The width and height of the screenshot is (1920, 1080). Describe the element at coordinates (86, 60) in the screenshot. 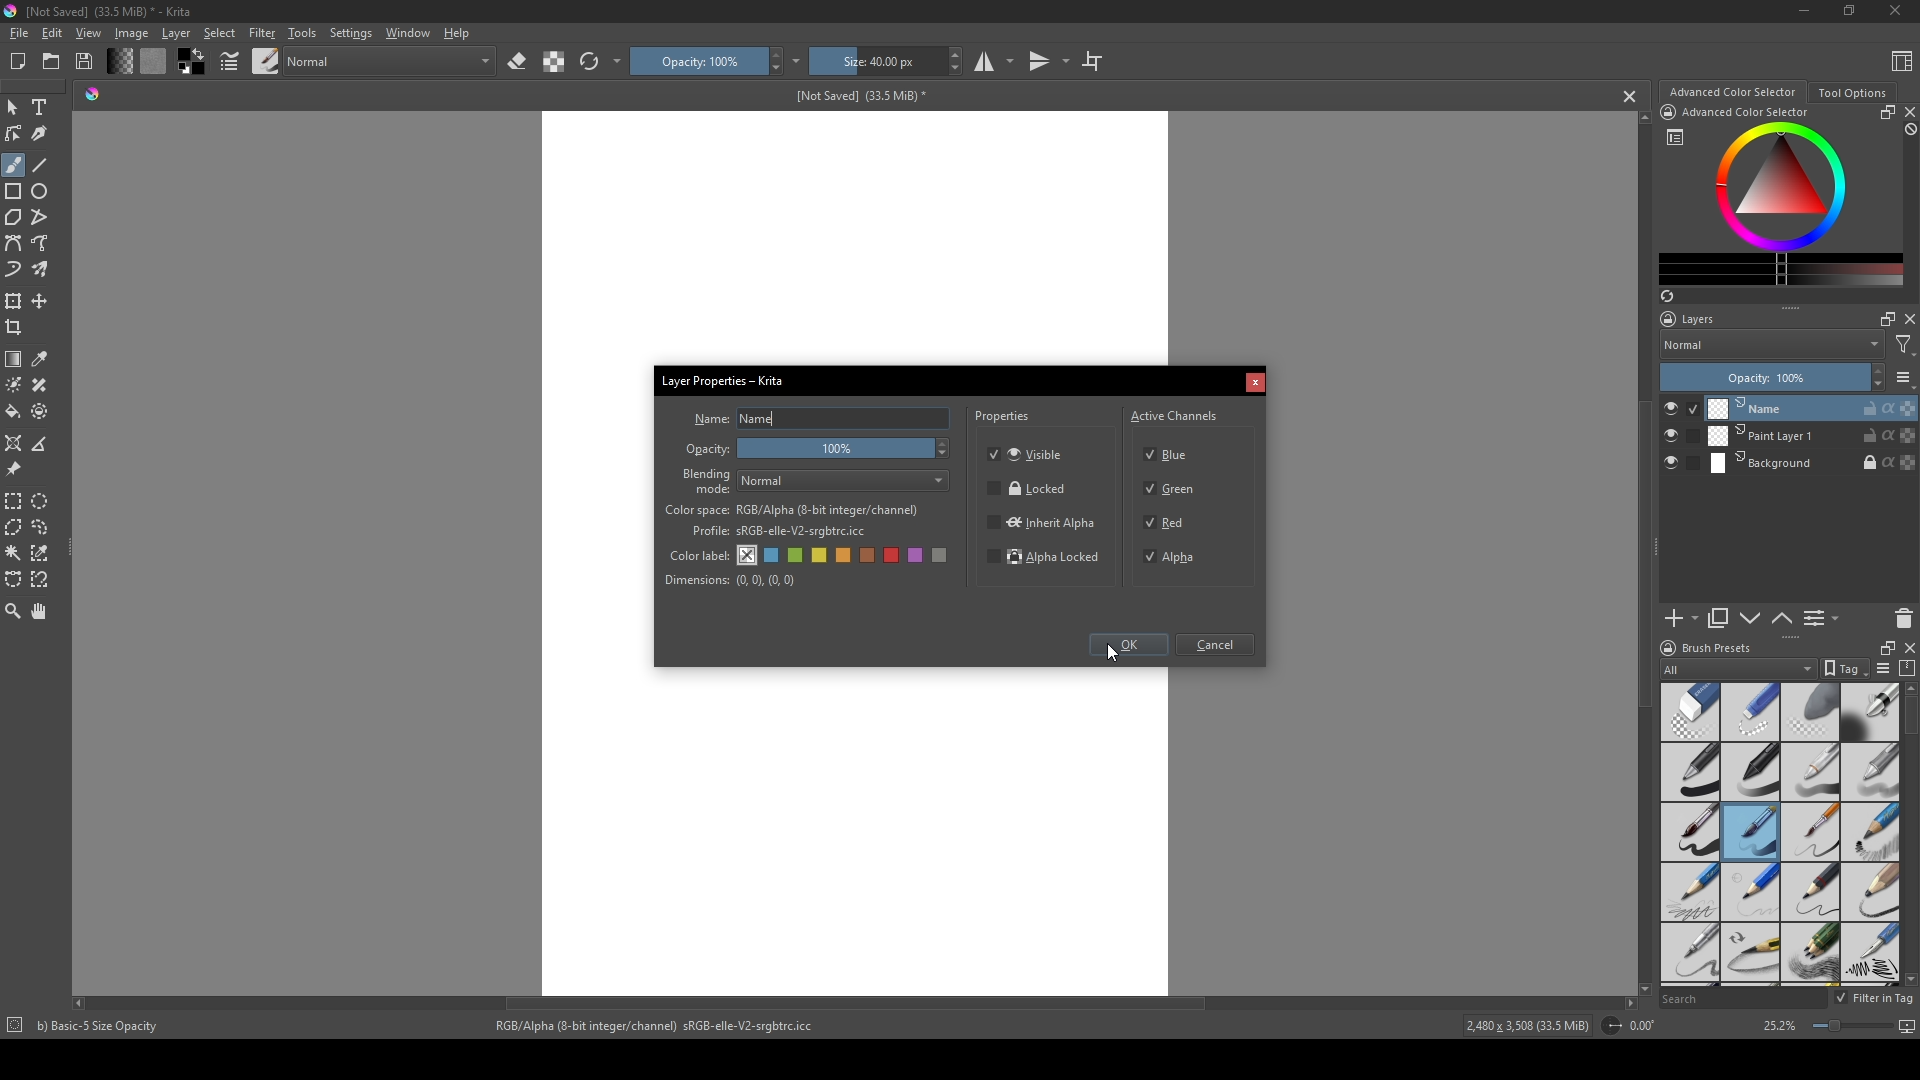

I see `Save` at that location.